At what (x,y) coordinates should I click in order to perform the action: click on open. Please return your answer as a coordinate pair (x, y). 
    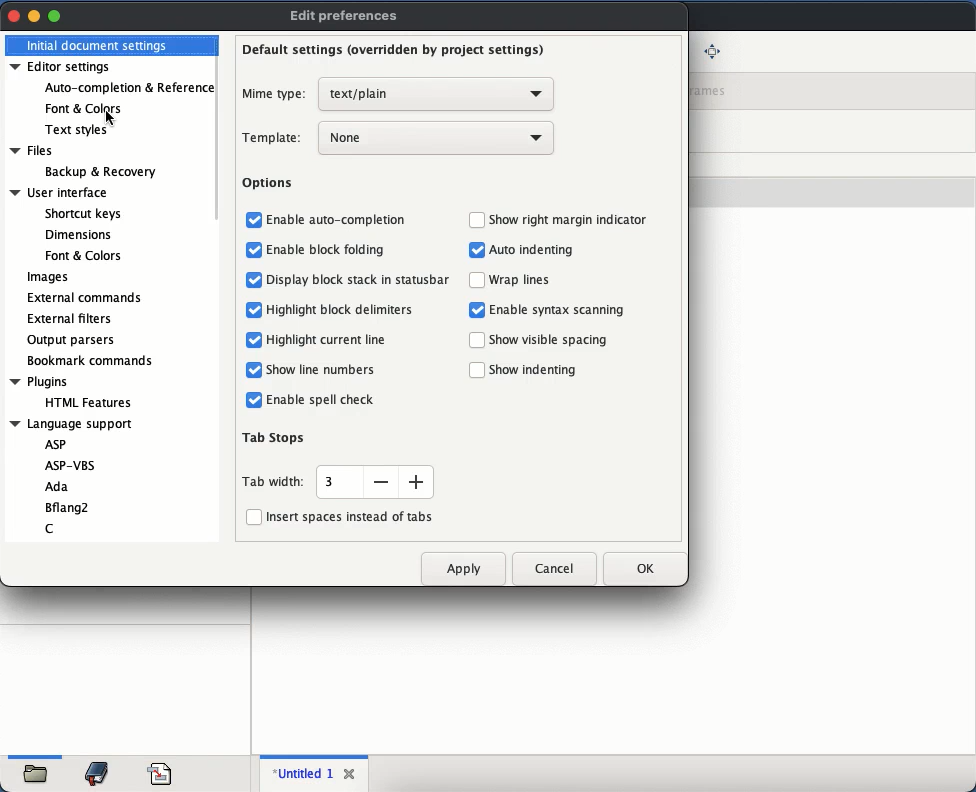
    Looking at the image, I should click on (40, 770).